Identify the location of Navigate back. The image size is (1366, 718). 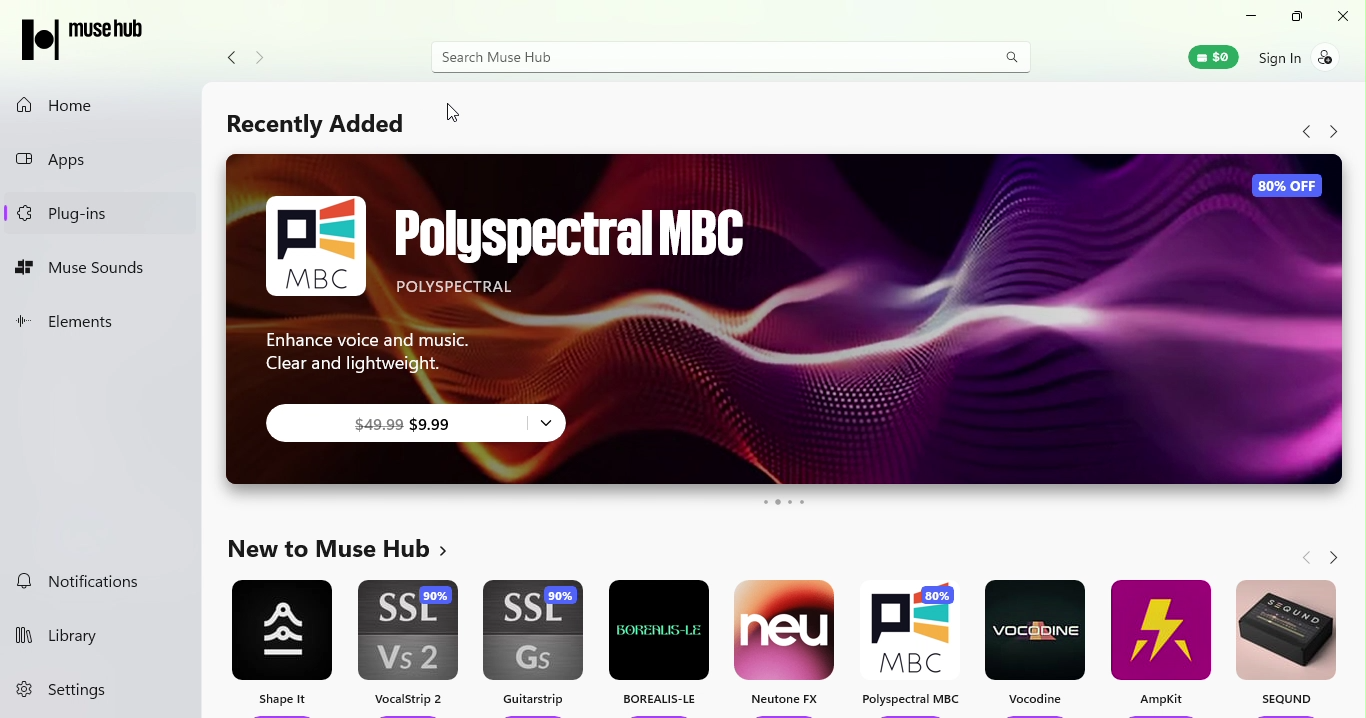
(1304, 558).